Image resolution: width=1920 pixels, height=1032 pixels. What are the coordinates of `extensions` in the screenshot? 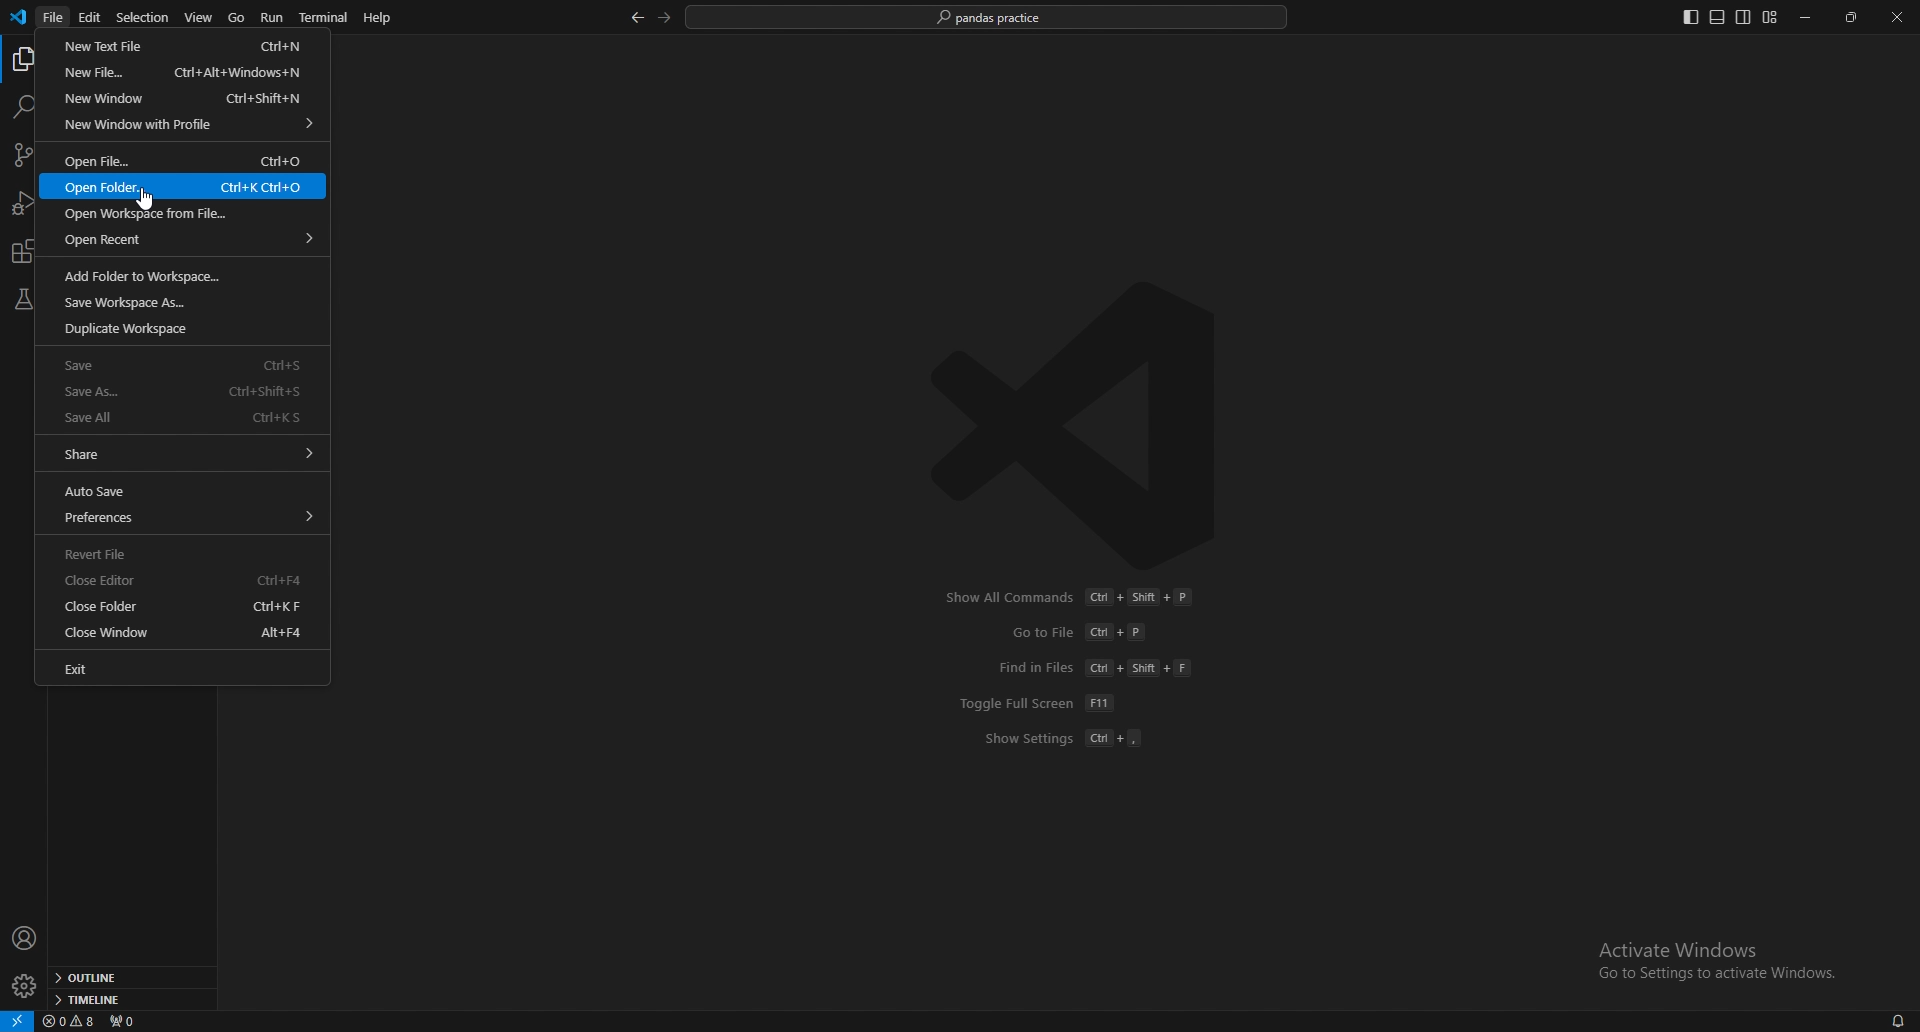 It's located at (25, 252).